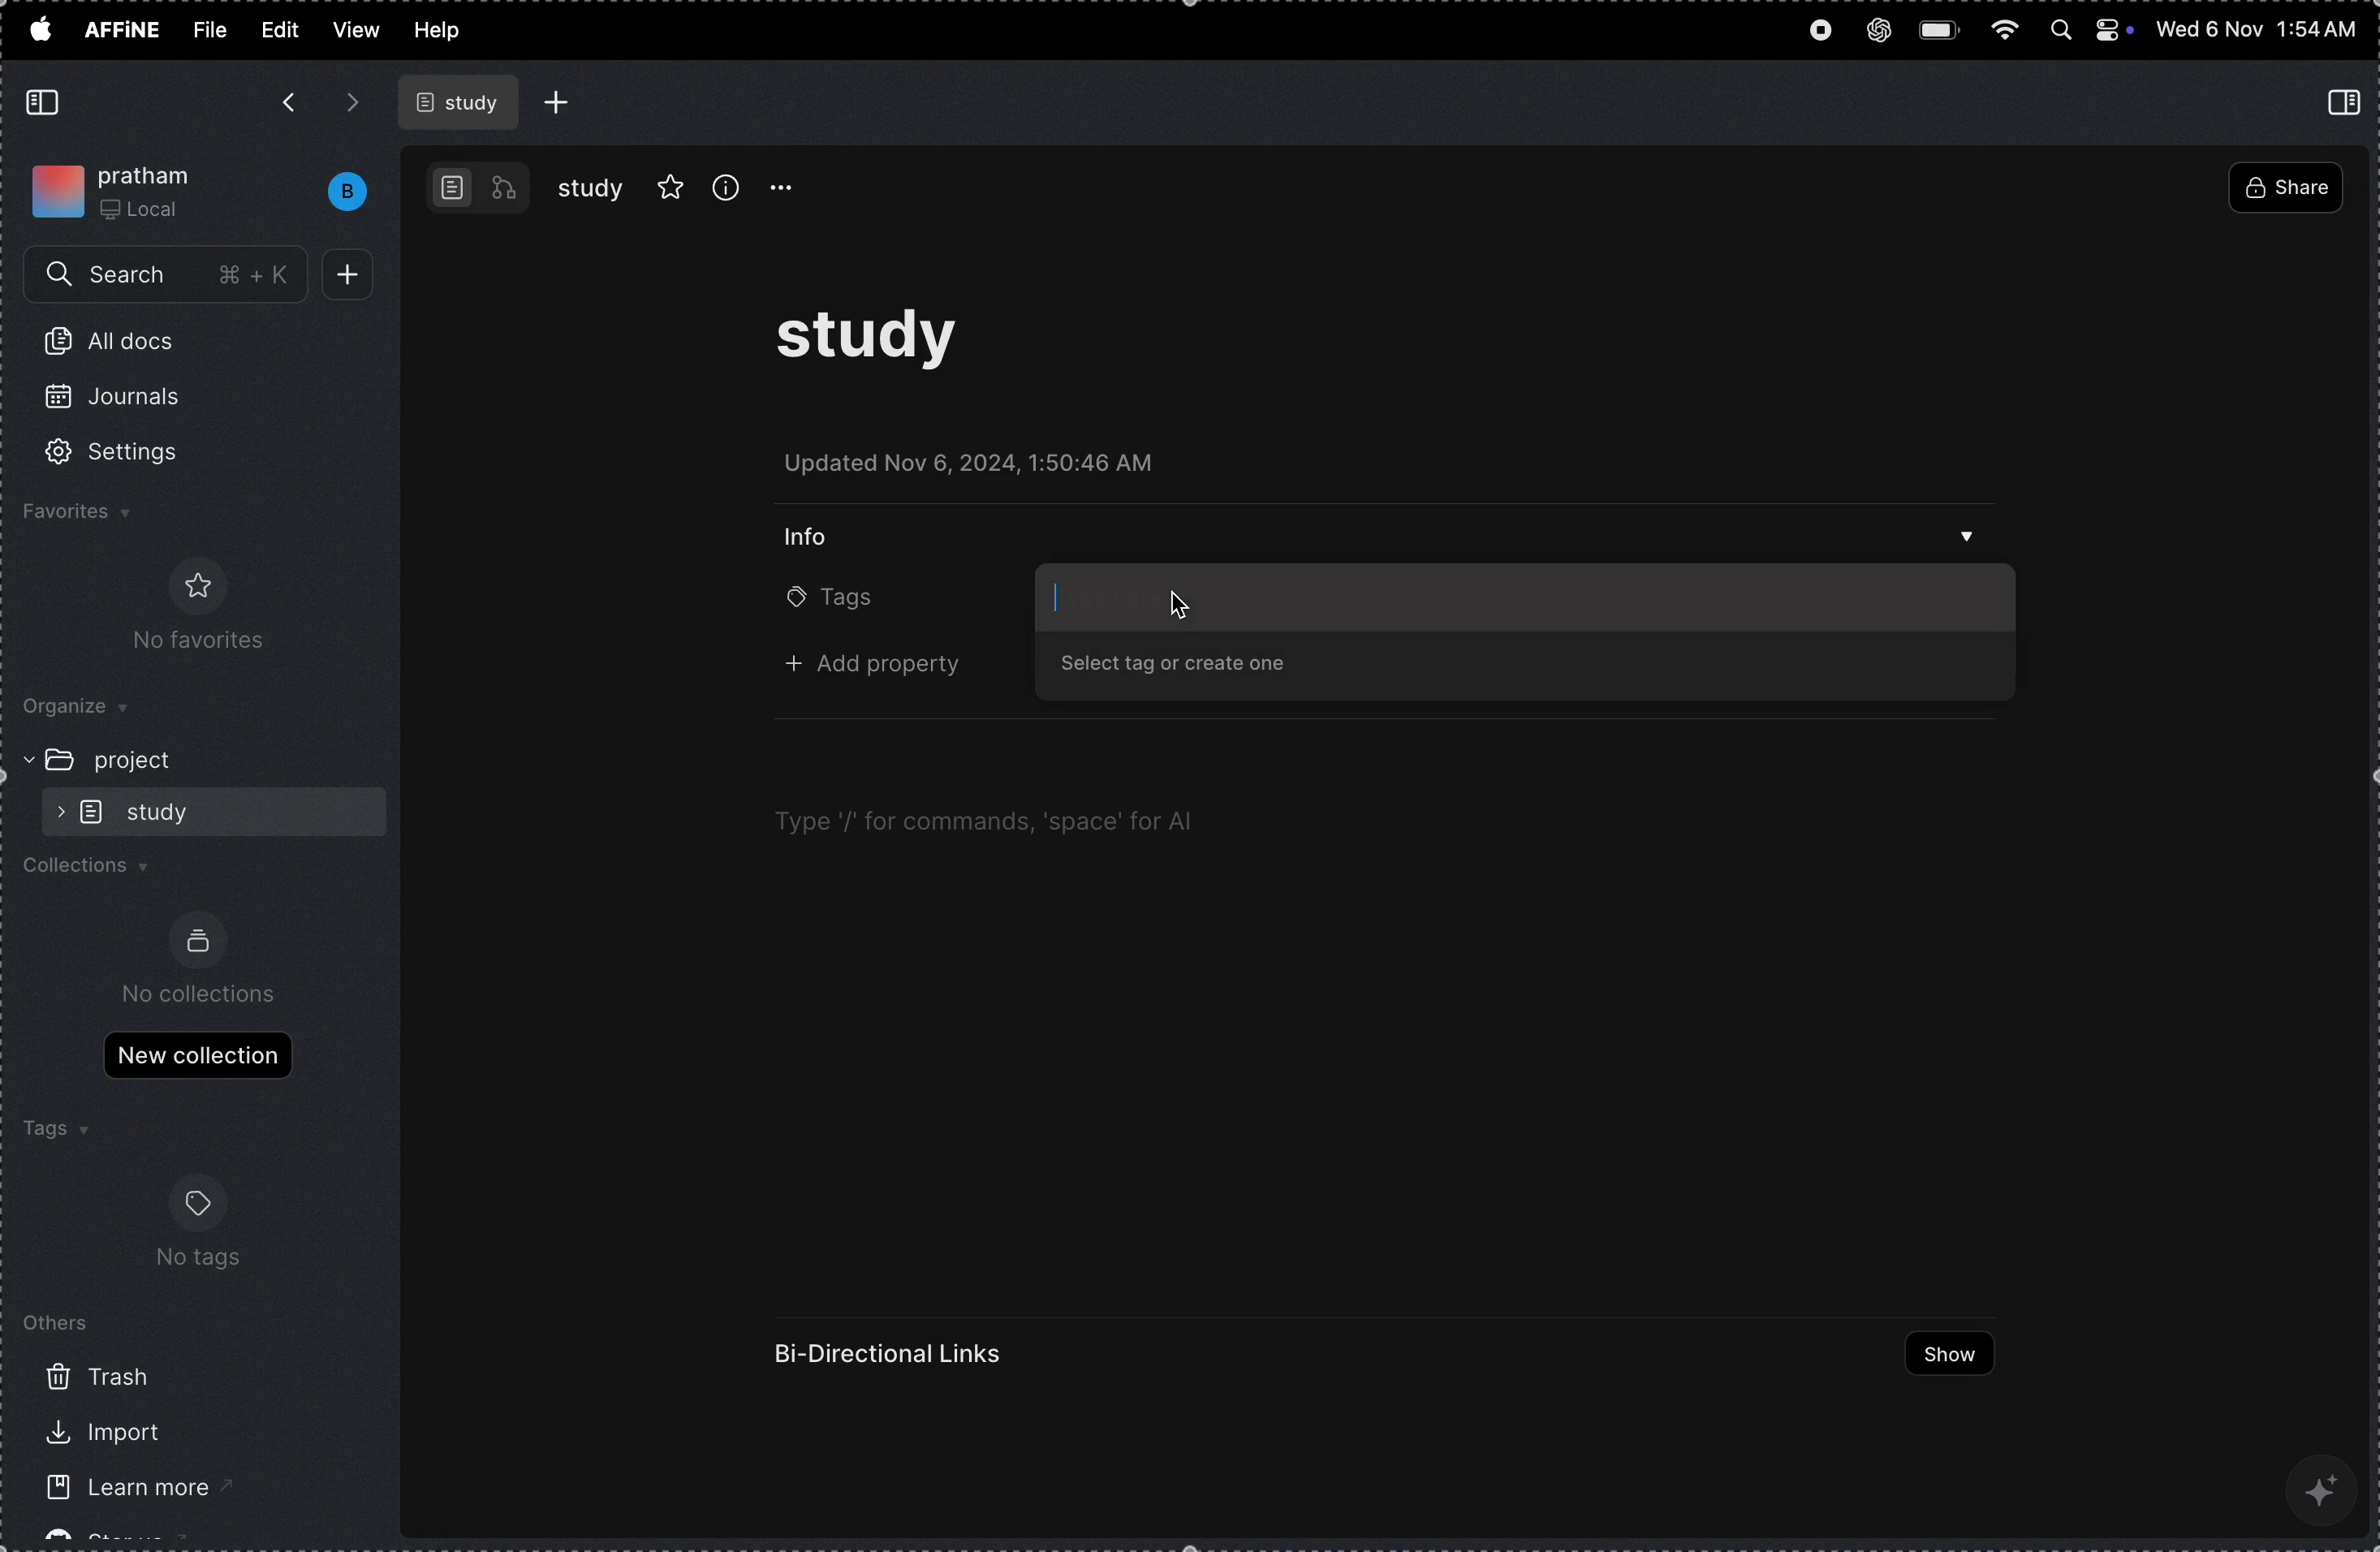  Describe the element at coordinates (591, 188) in the screenshot. I see `study` at that location.